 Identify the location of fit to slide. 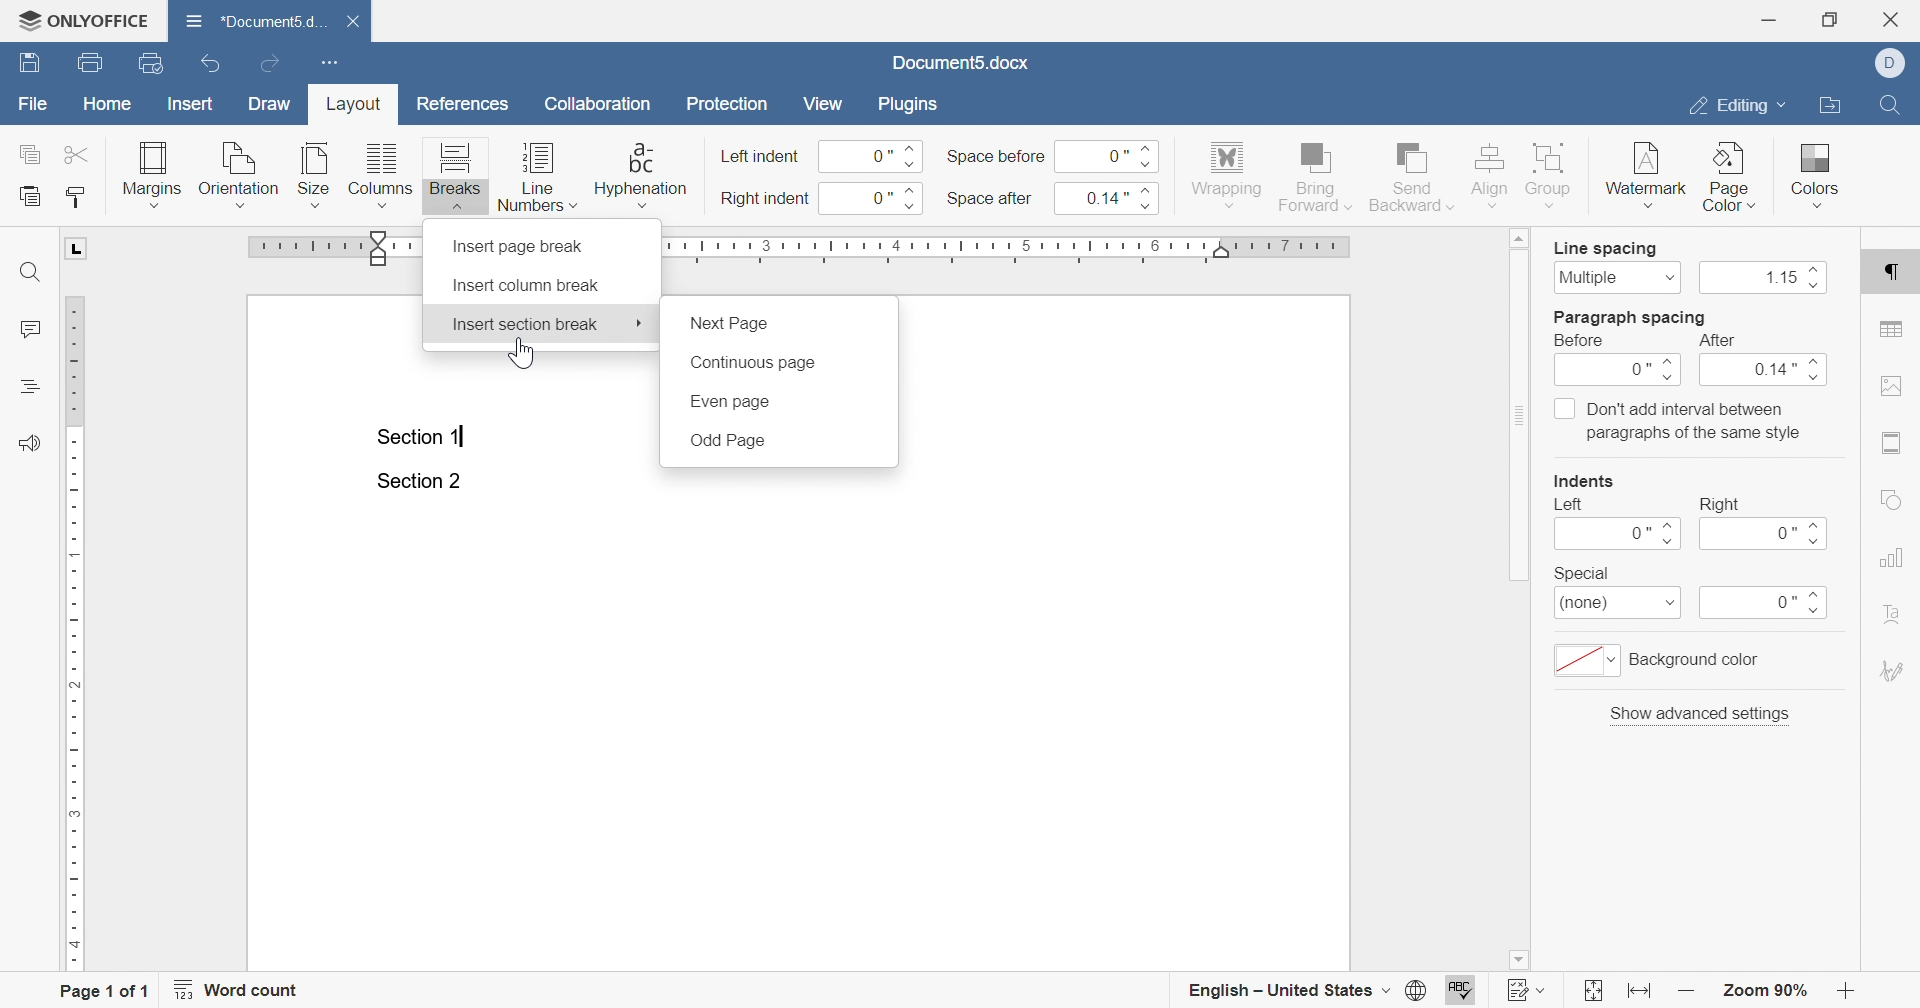
(1593, 991).